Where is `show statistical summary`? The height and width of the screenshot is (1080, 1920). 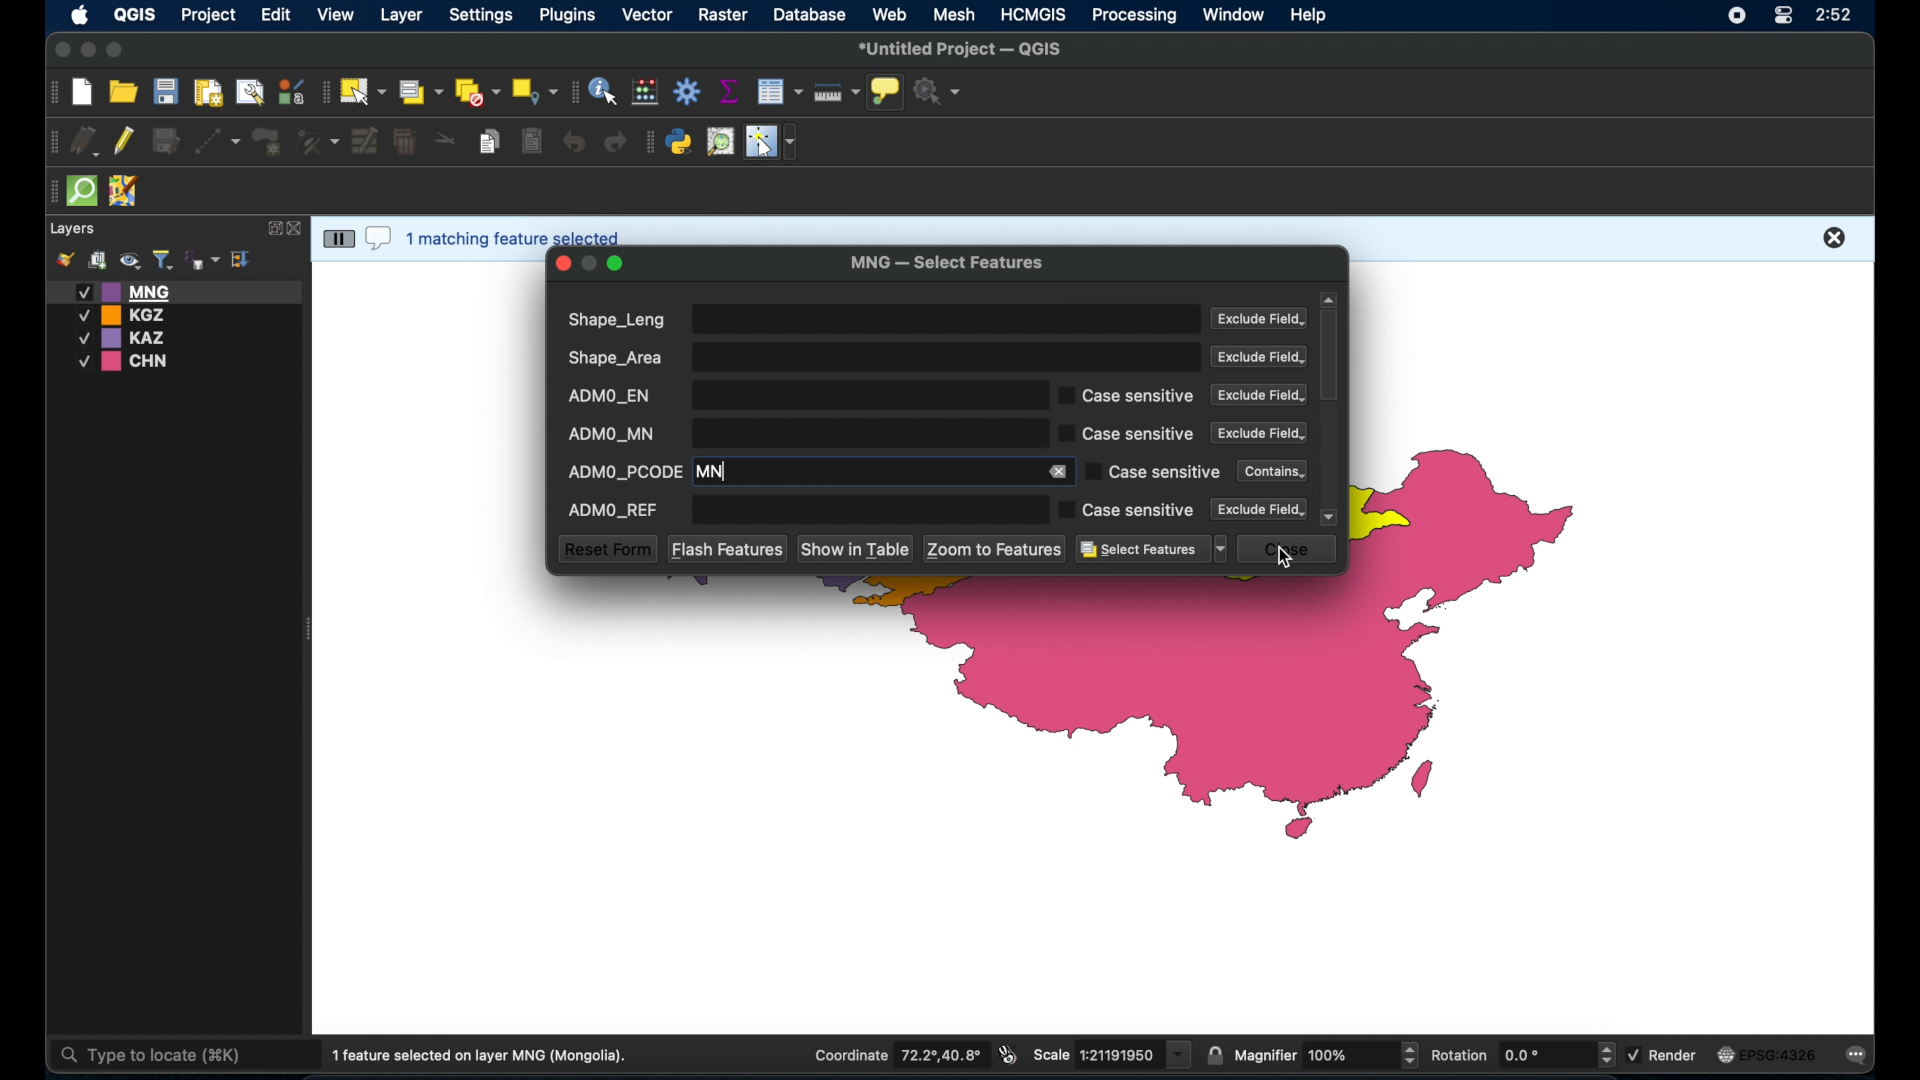
show statistical summary is located at coordinates (728, 91).